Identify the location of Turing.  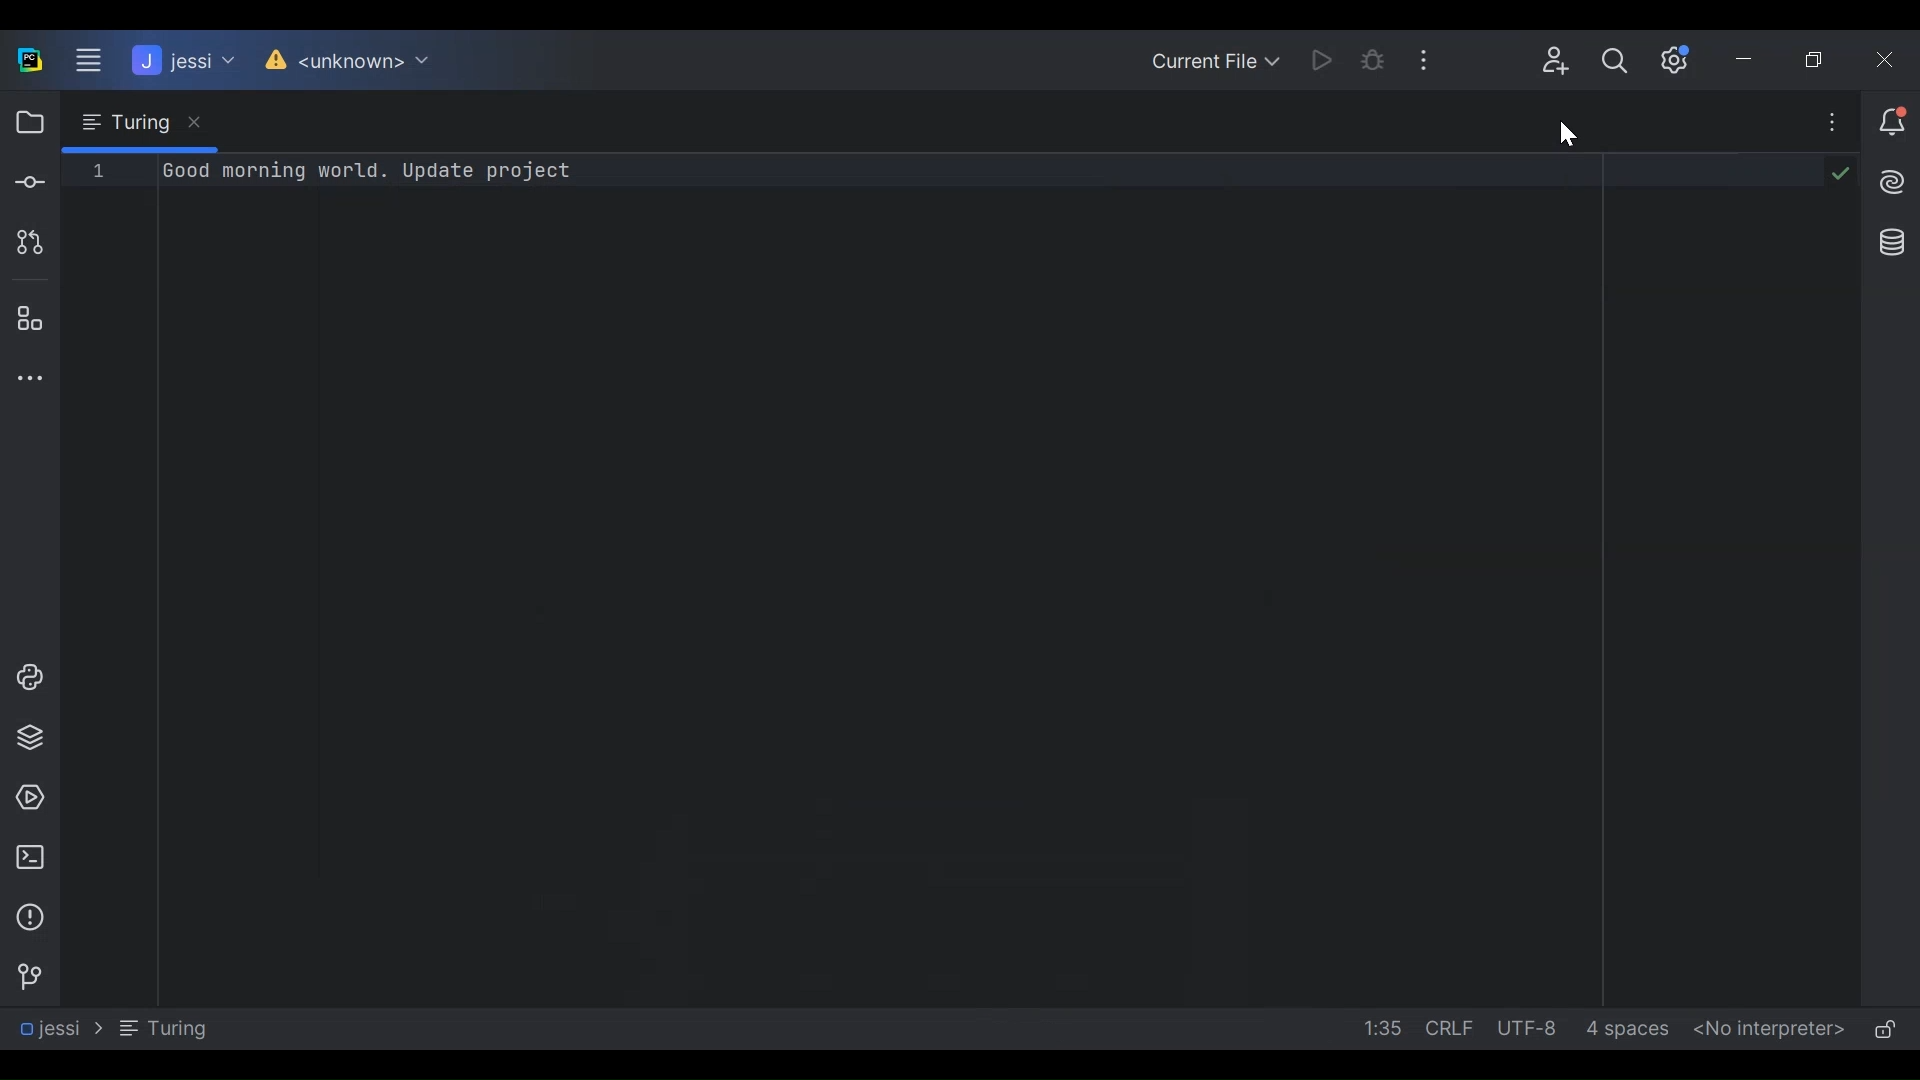
(139, 123).